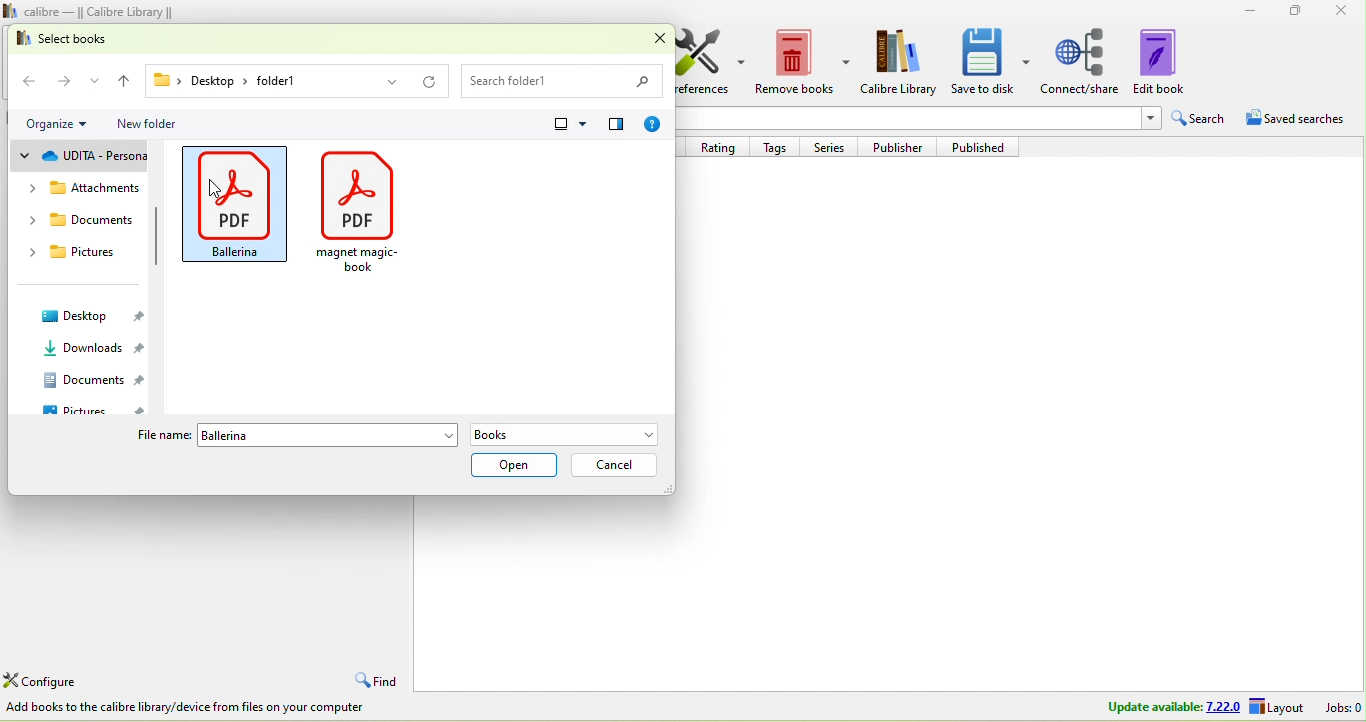  What do you see at coordinates (236, 203) in the screenshot?
I see `ballerina` at bounding box center [236, 203].